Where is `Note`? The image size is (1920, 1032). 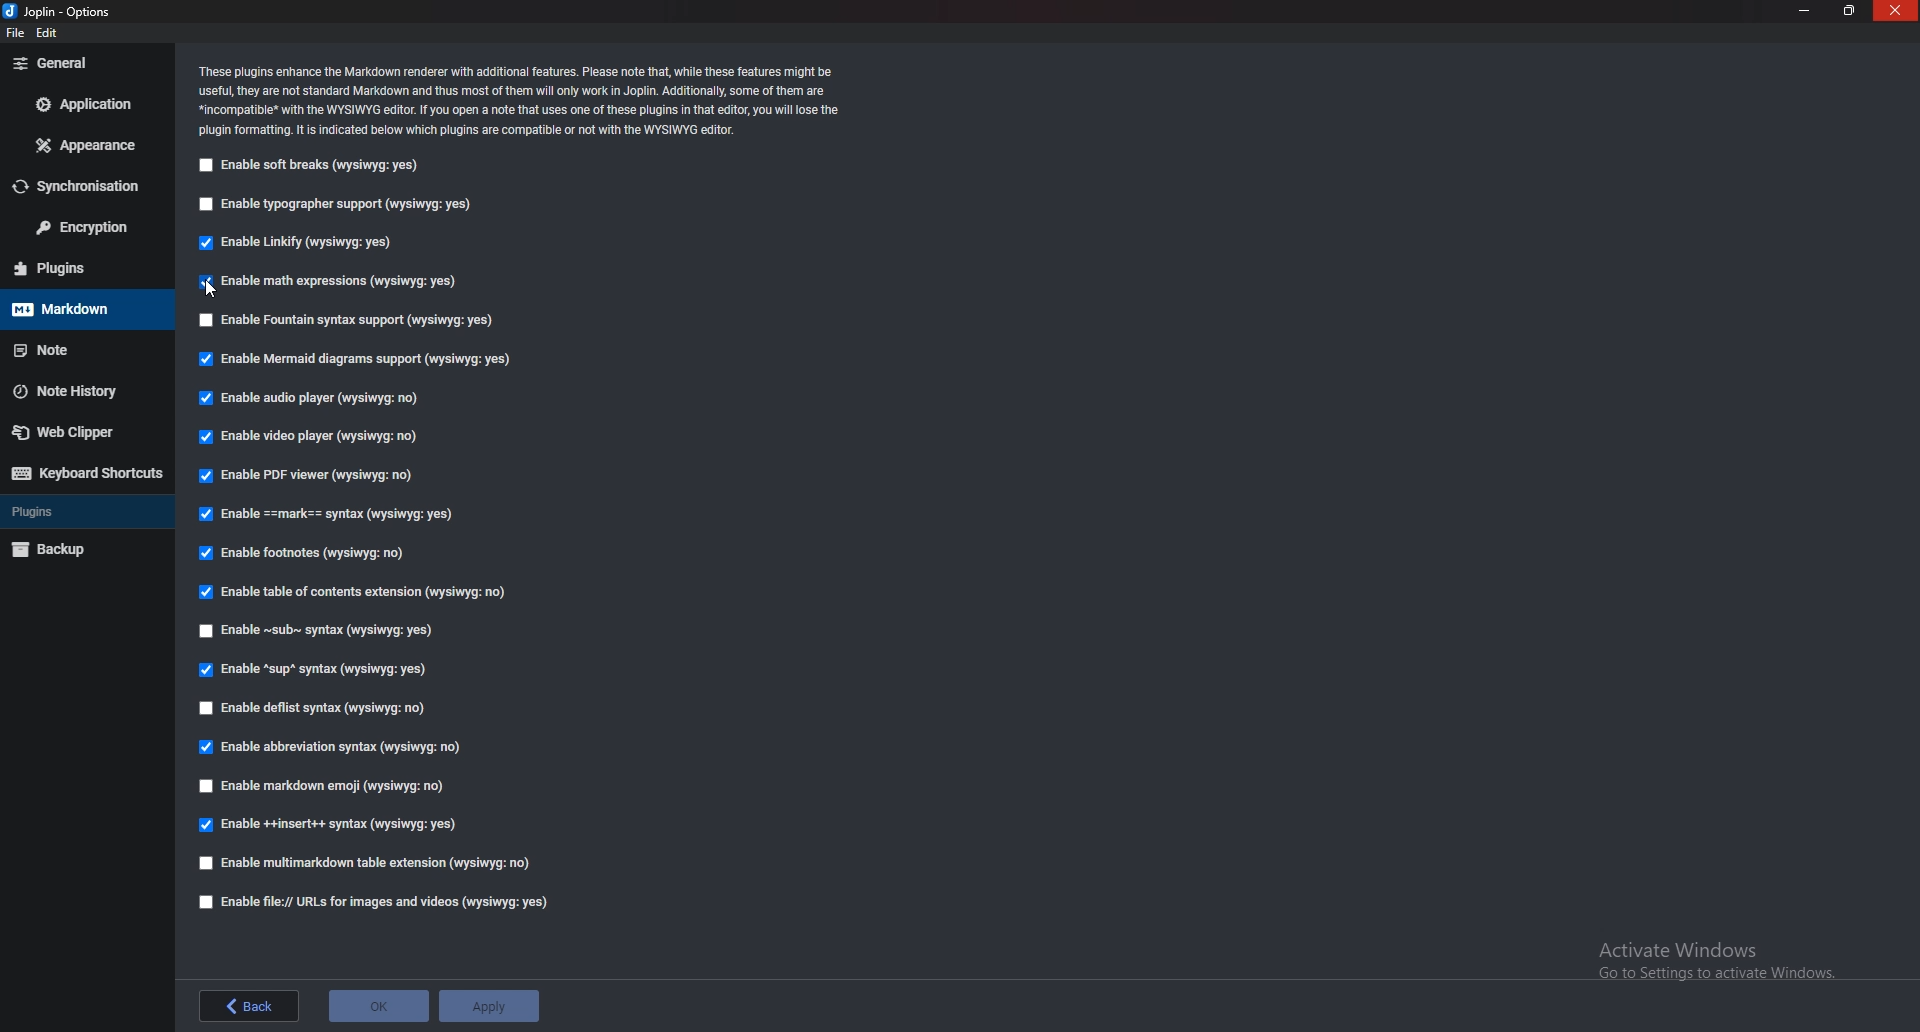 Note is located at coordinates (84, 347).